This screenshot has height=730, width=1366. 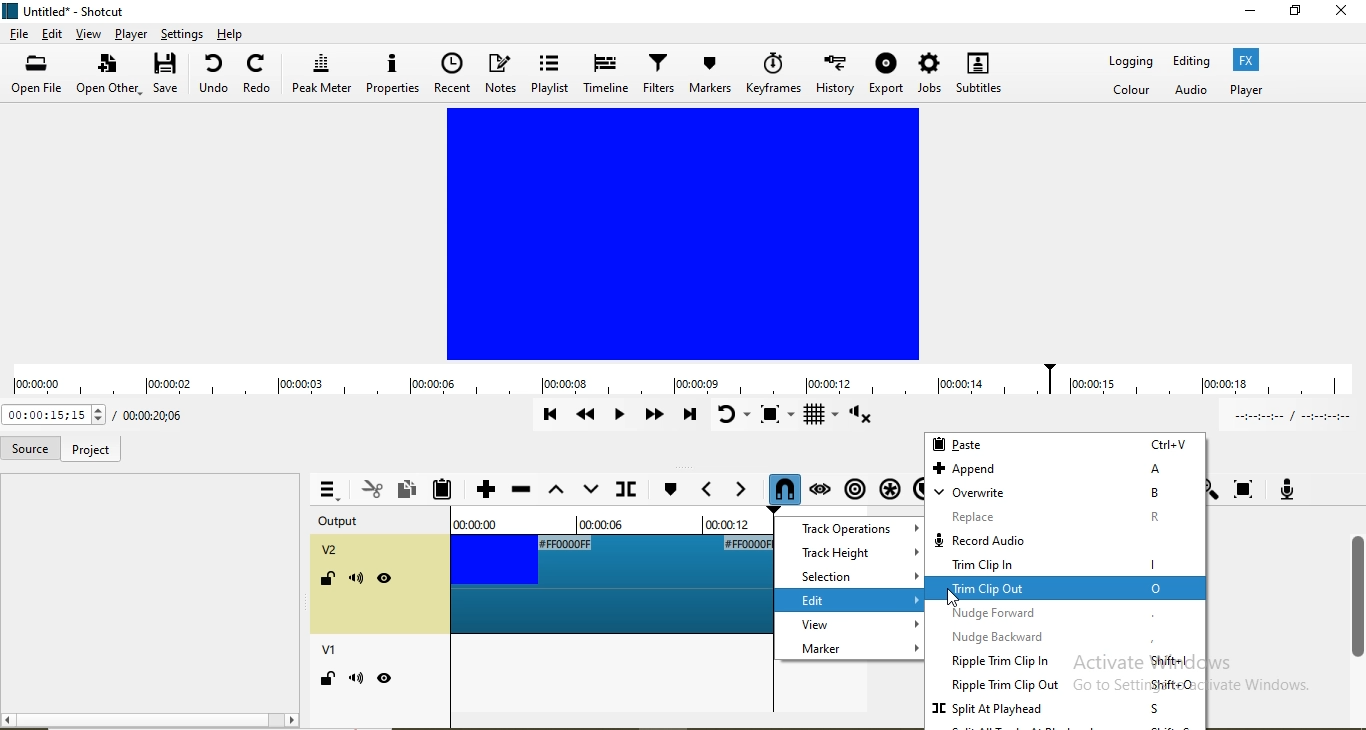 What do you see at coordinates (1357, 590) in the screenshot?
I see `scroll bar` at bounding box center [1357, 590].